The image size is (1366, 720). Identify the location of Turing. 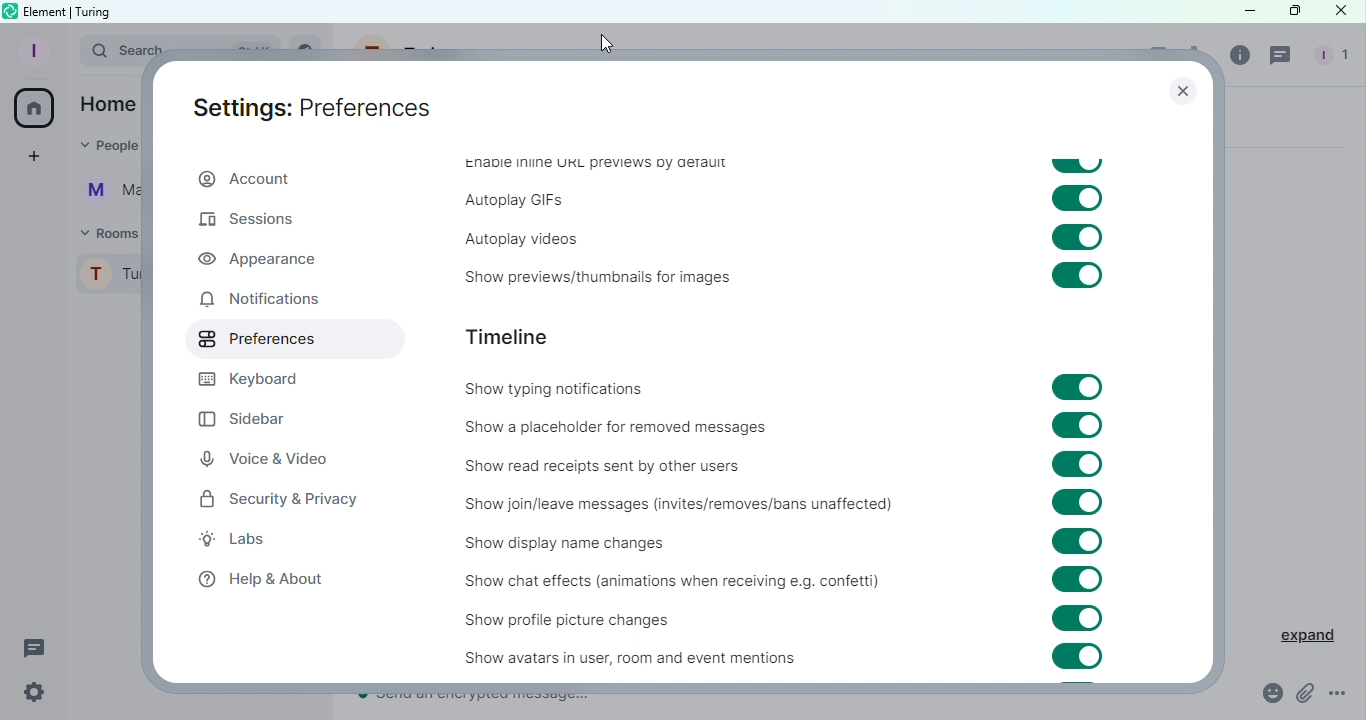
(109, 279).